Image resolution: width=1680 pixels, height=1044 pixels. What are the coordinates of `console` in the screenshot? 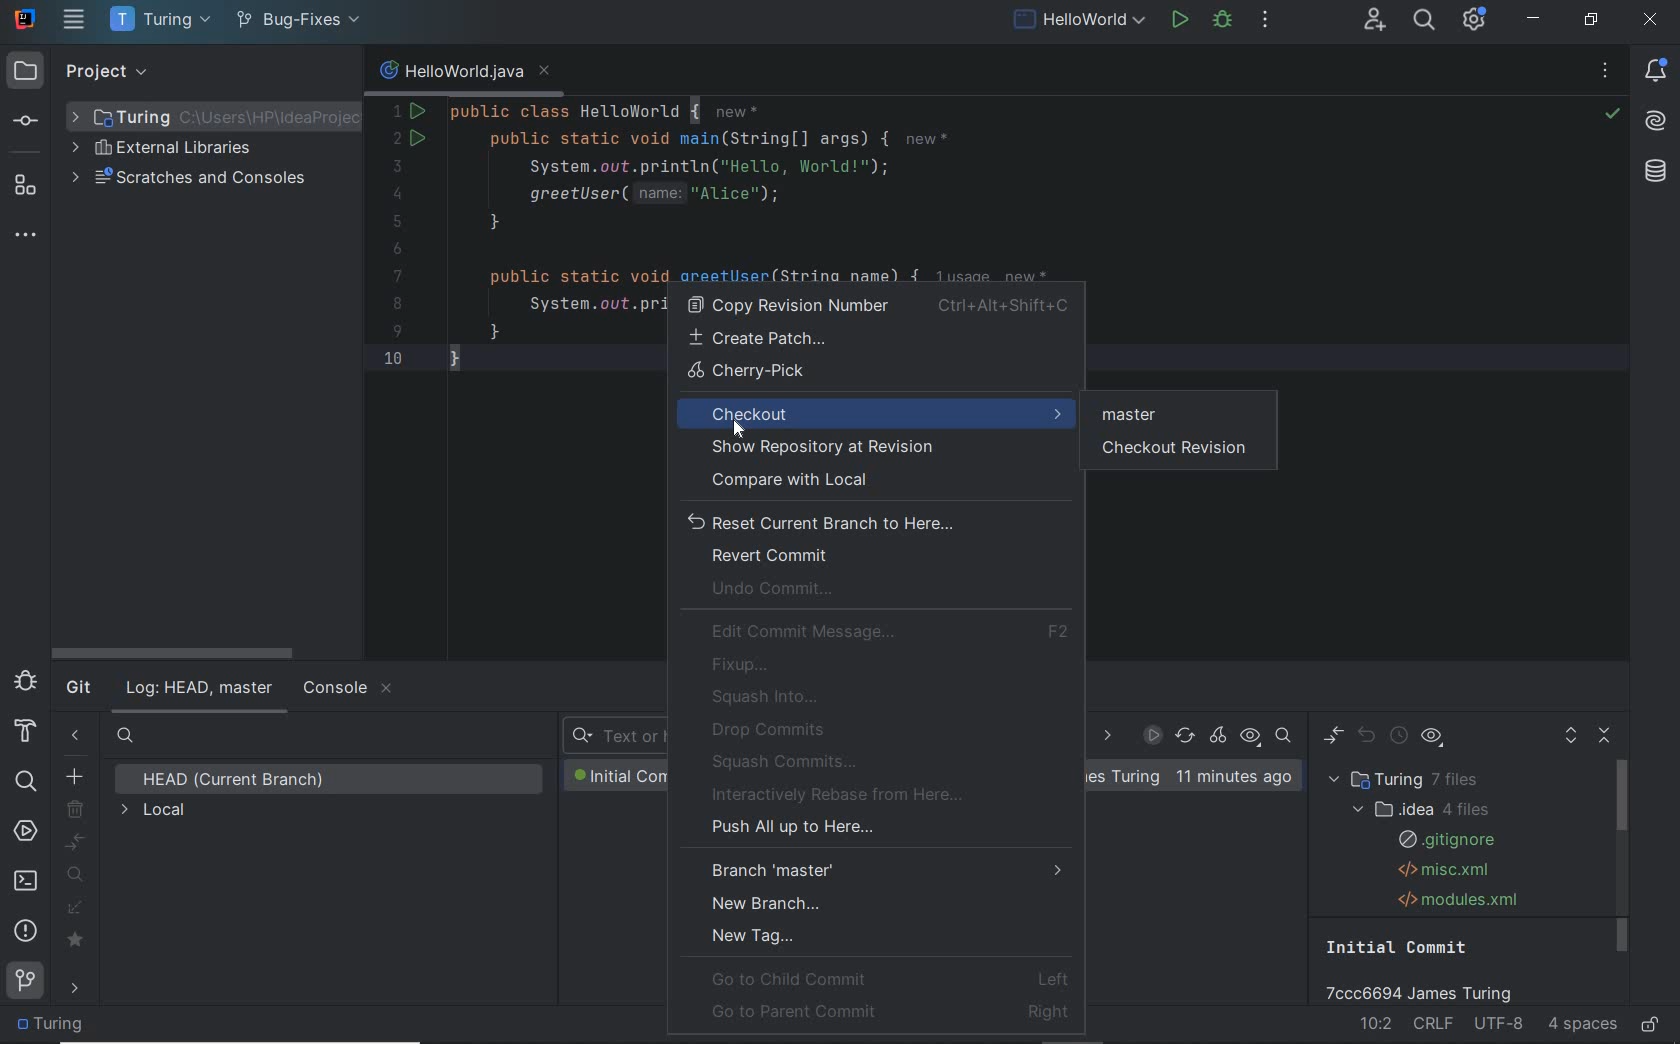 It's located at (346, 689).